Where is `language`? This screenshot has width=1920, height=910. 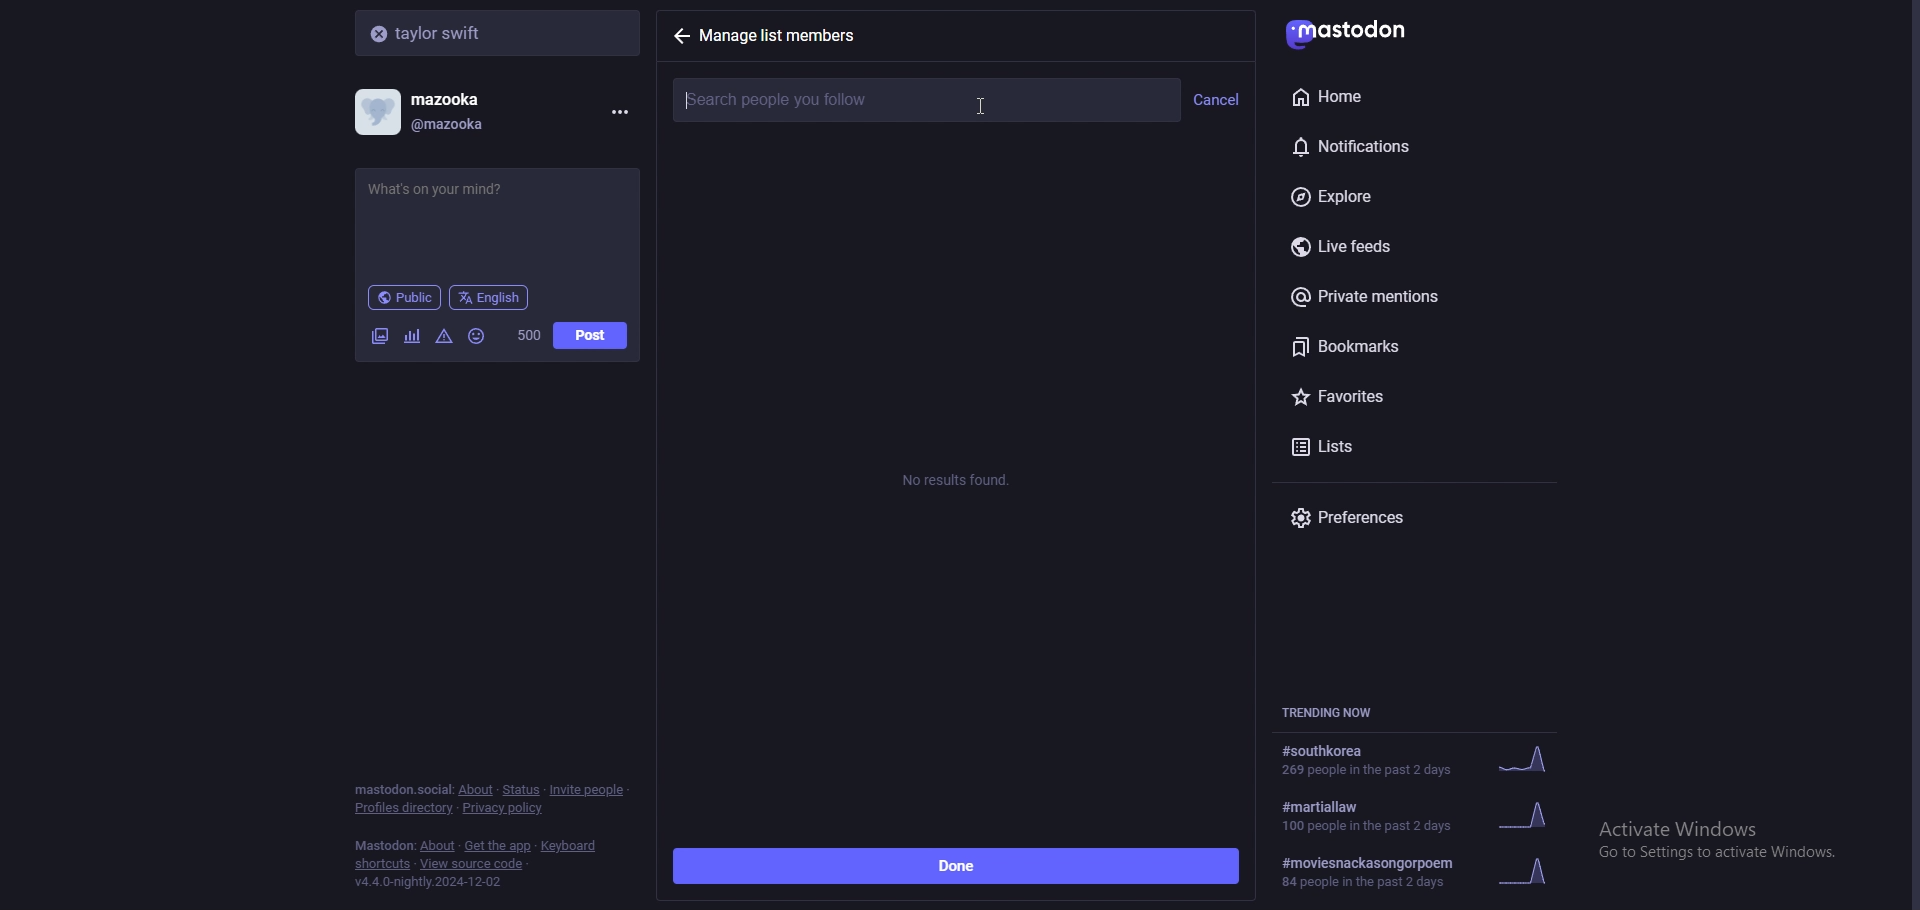
language is located at coordinates (490, 296).